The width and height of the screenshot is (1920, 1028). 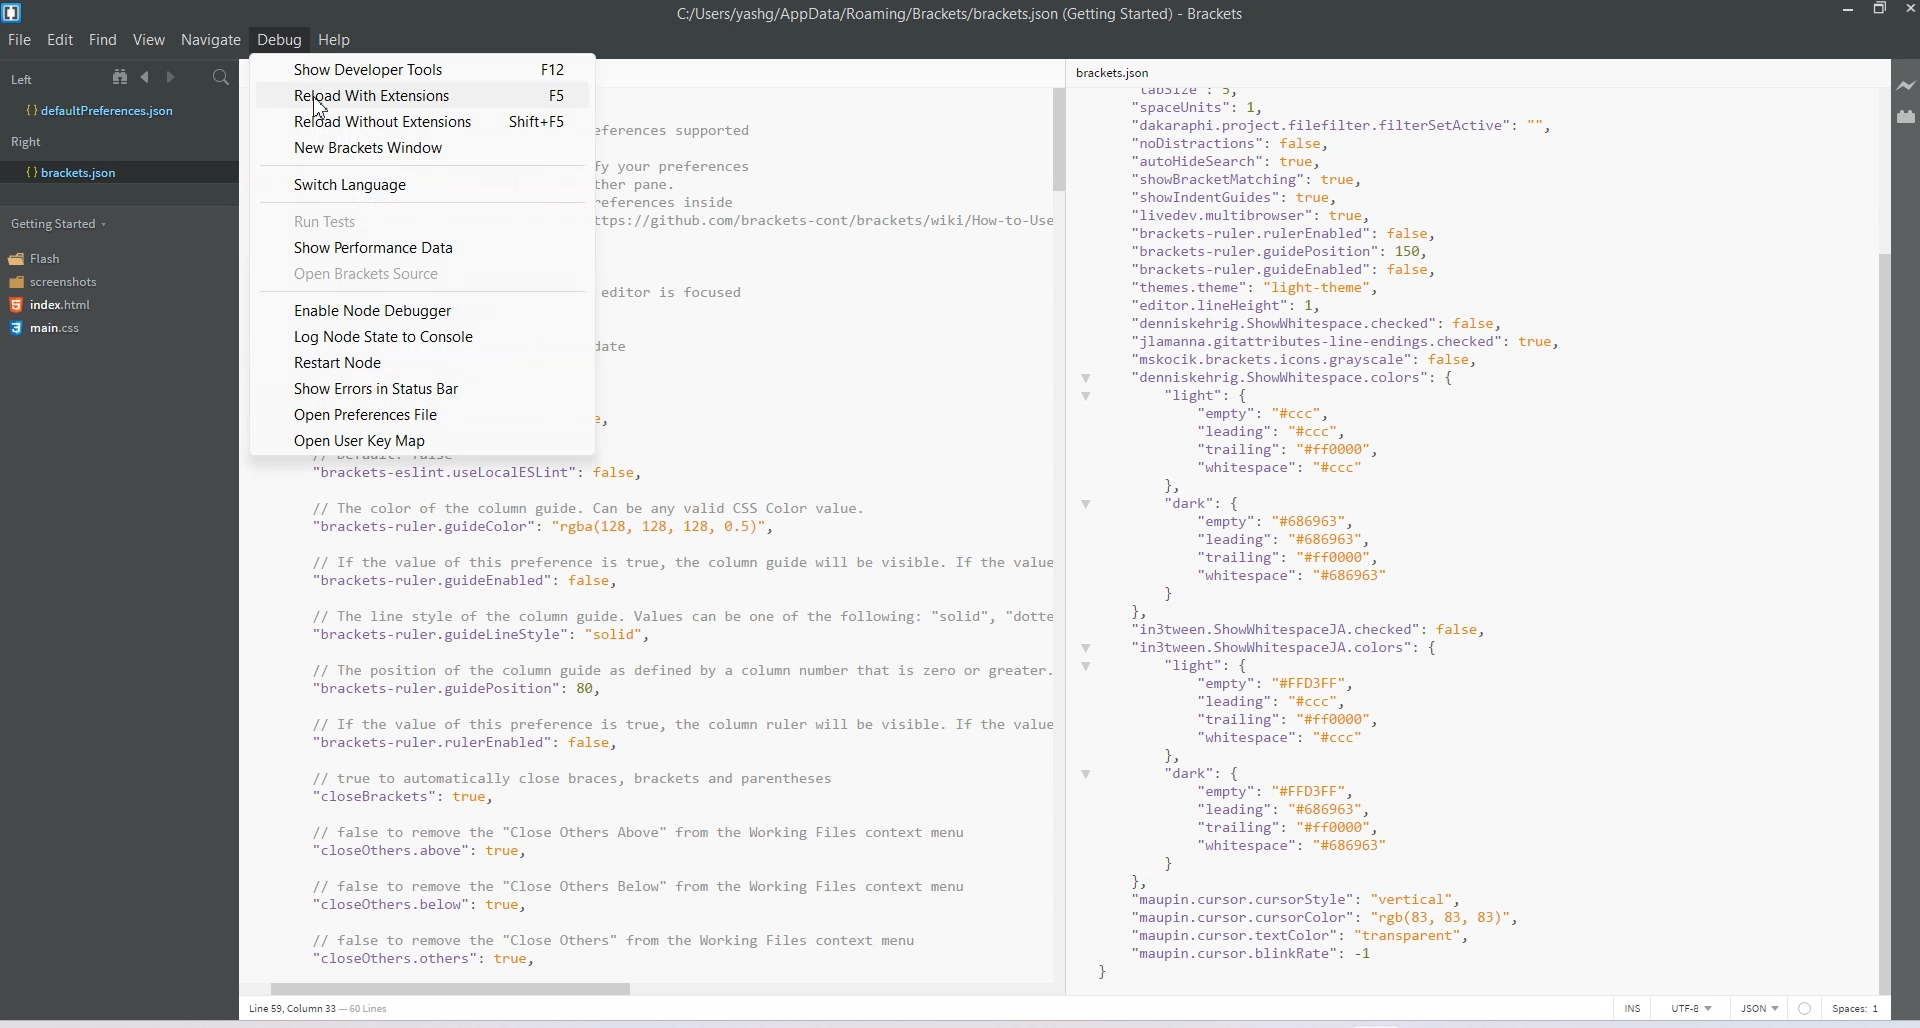 What do you see at coordinates (118, 111) in the screenshot?
I see `Defaultpreferences.json` at bounding box center [118, 111].